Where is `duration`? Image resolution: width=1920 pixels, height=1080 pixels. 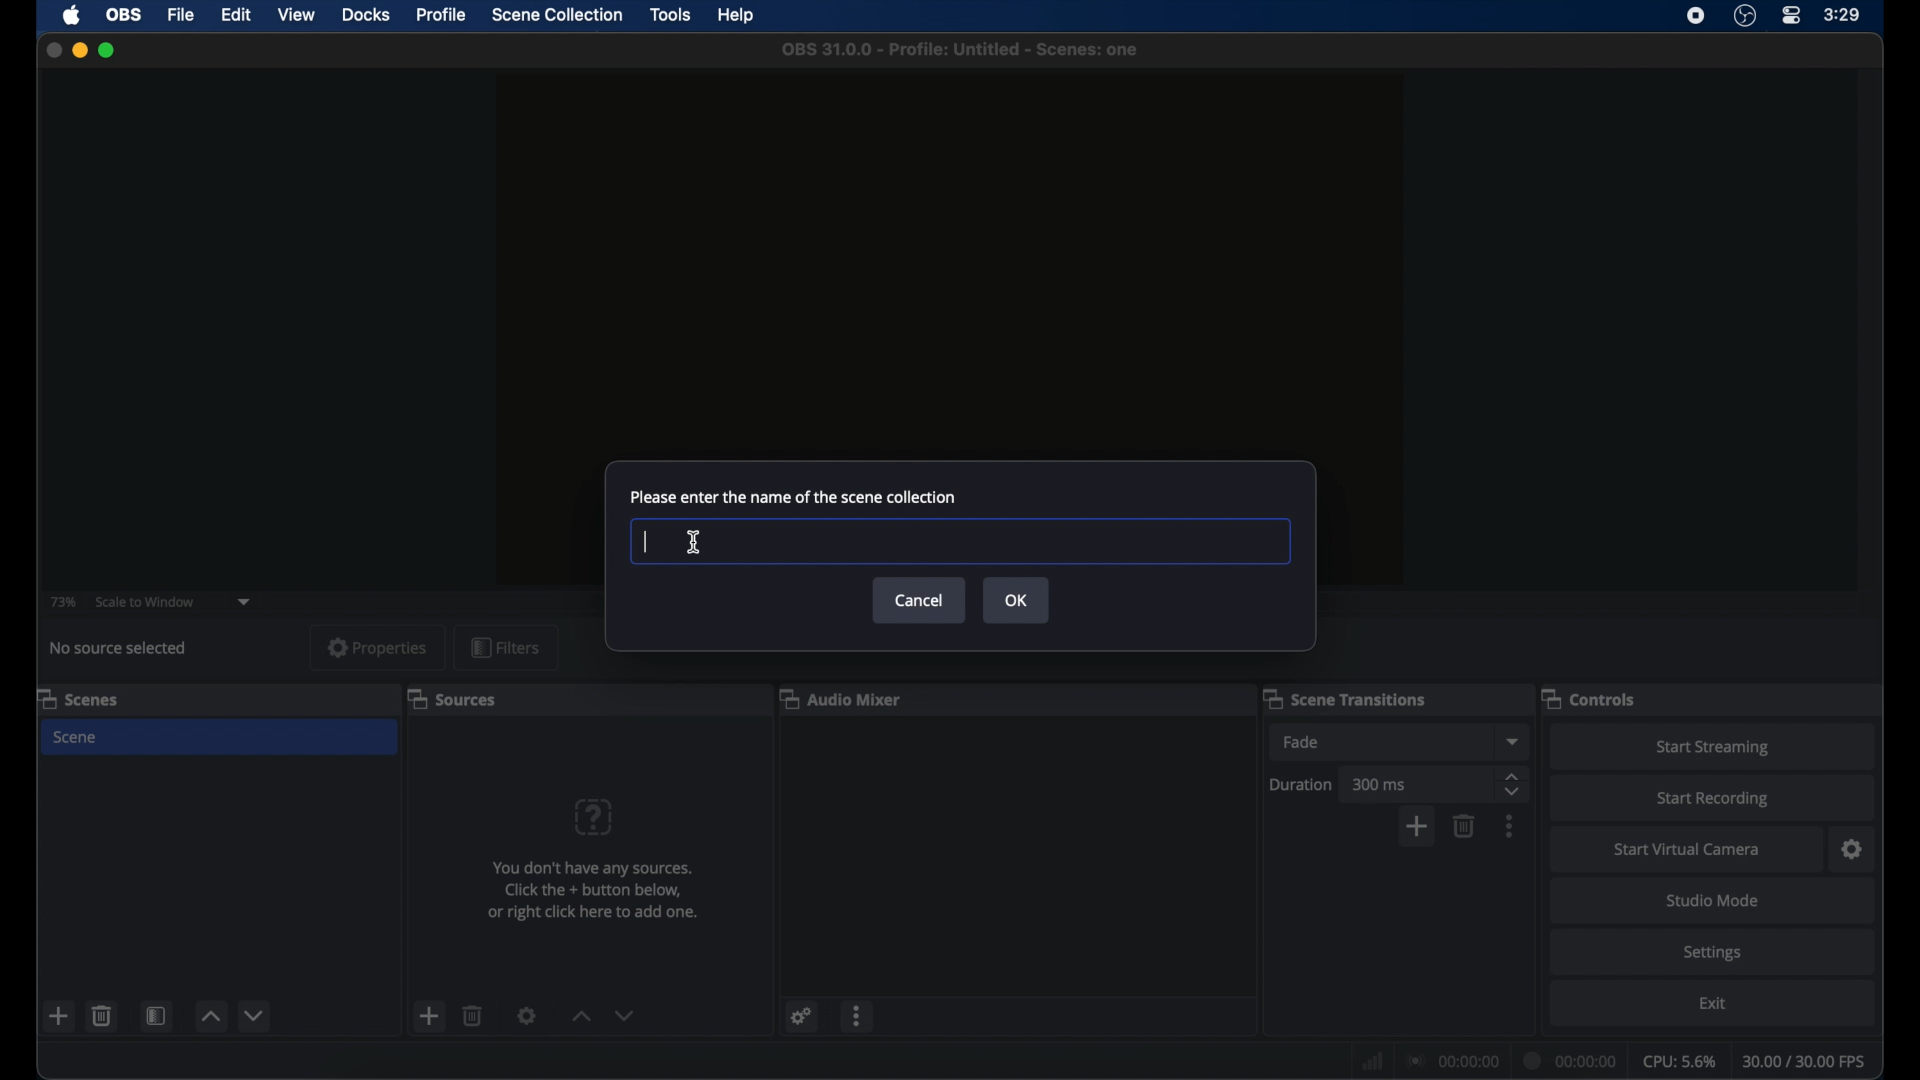
duration is located at coordinates (1301, 784).